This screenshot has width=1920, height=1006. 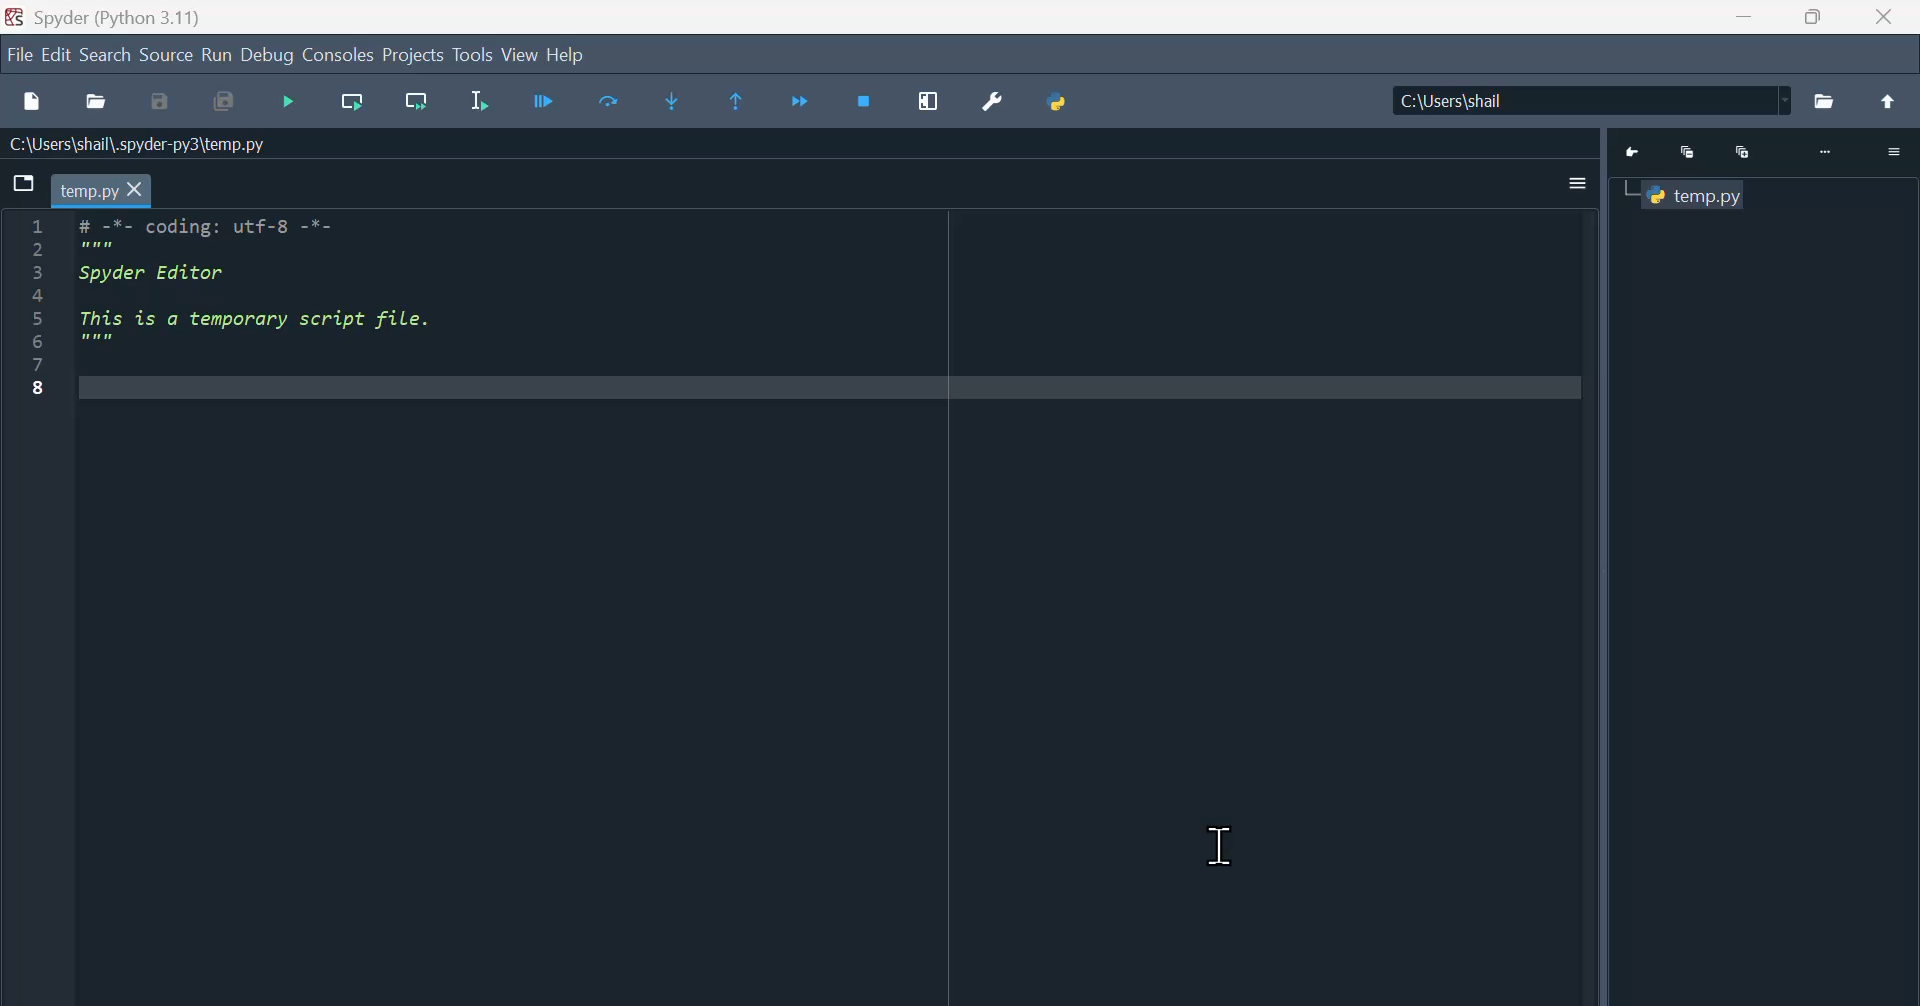 What do you see at coordinates (353, 102) in the screenshot?
I see `Run current cell` at bounding box center [353, 102].